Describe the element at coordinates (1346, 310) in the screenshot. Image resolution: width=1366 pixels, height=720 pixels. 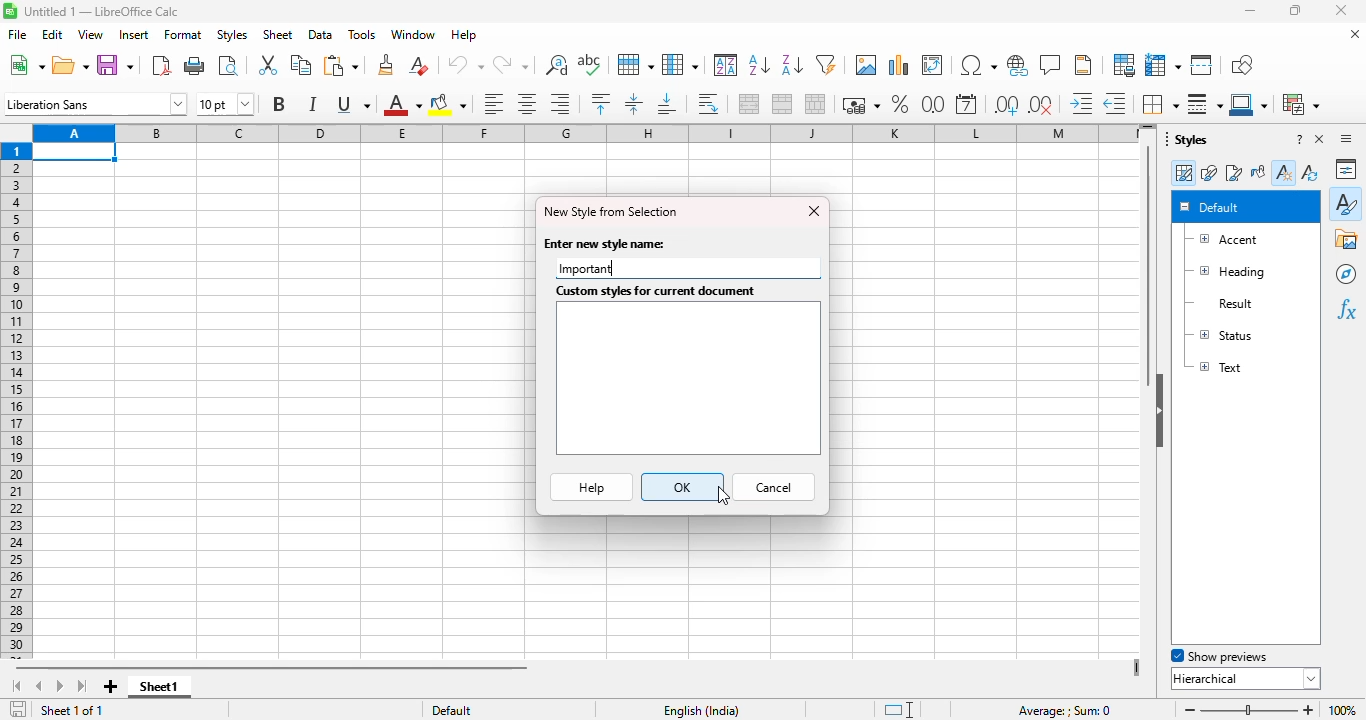
I see `functions` at that location.